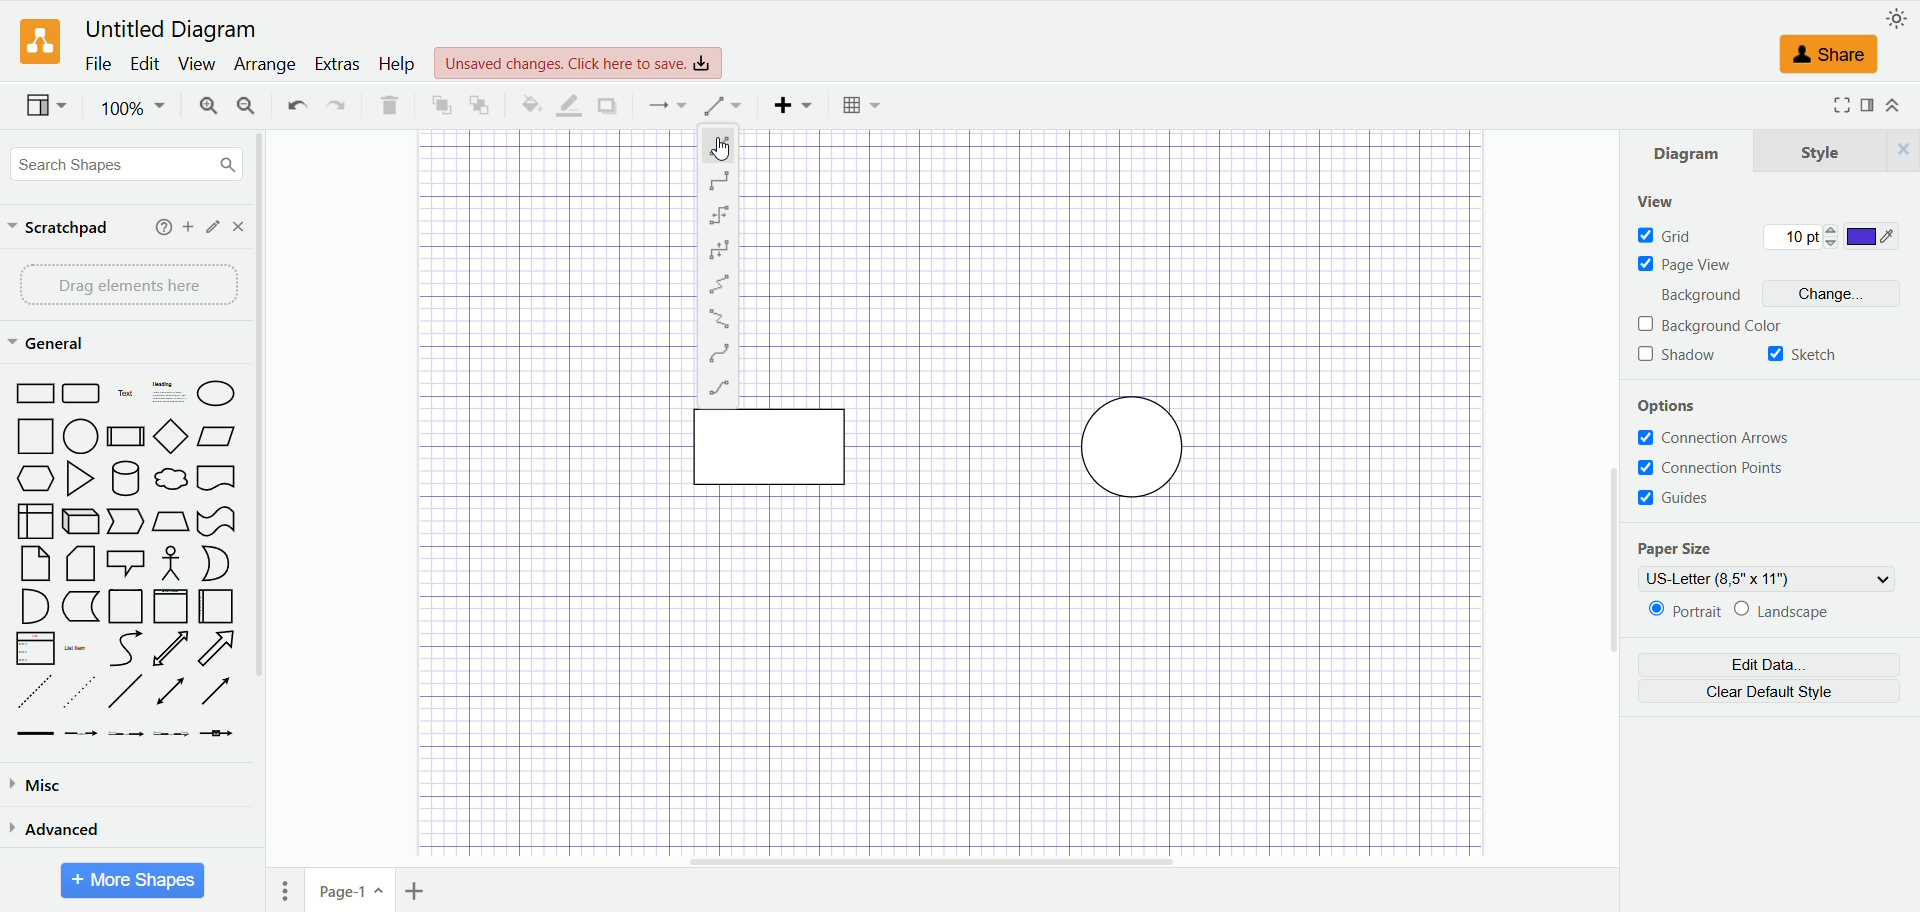  Describe the element at coordinates (293, 104) in the screenshot. I see `undo` at that location.